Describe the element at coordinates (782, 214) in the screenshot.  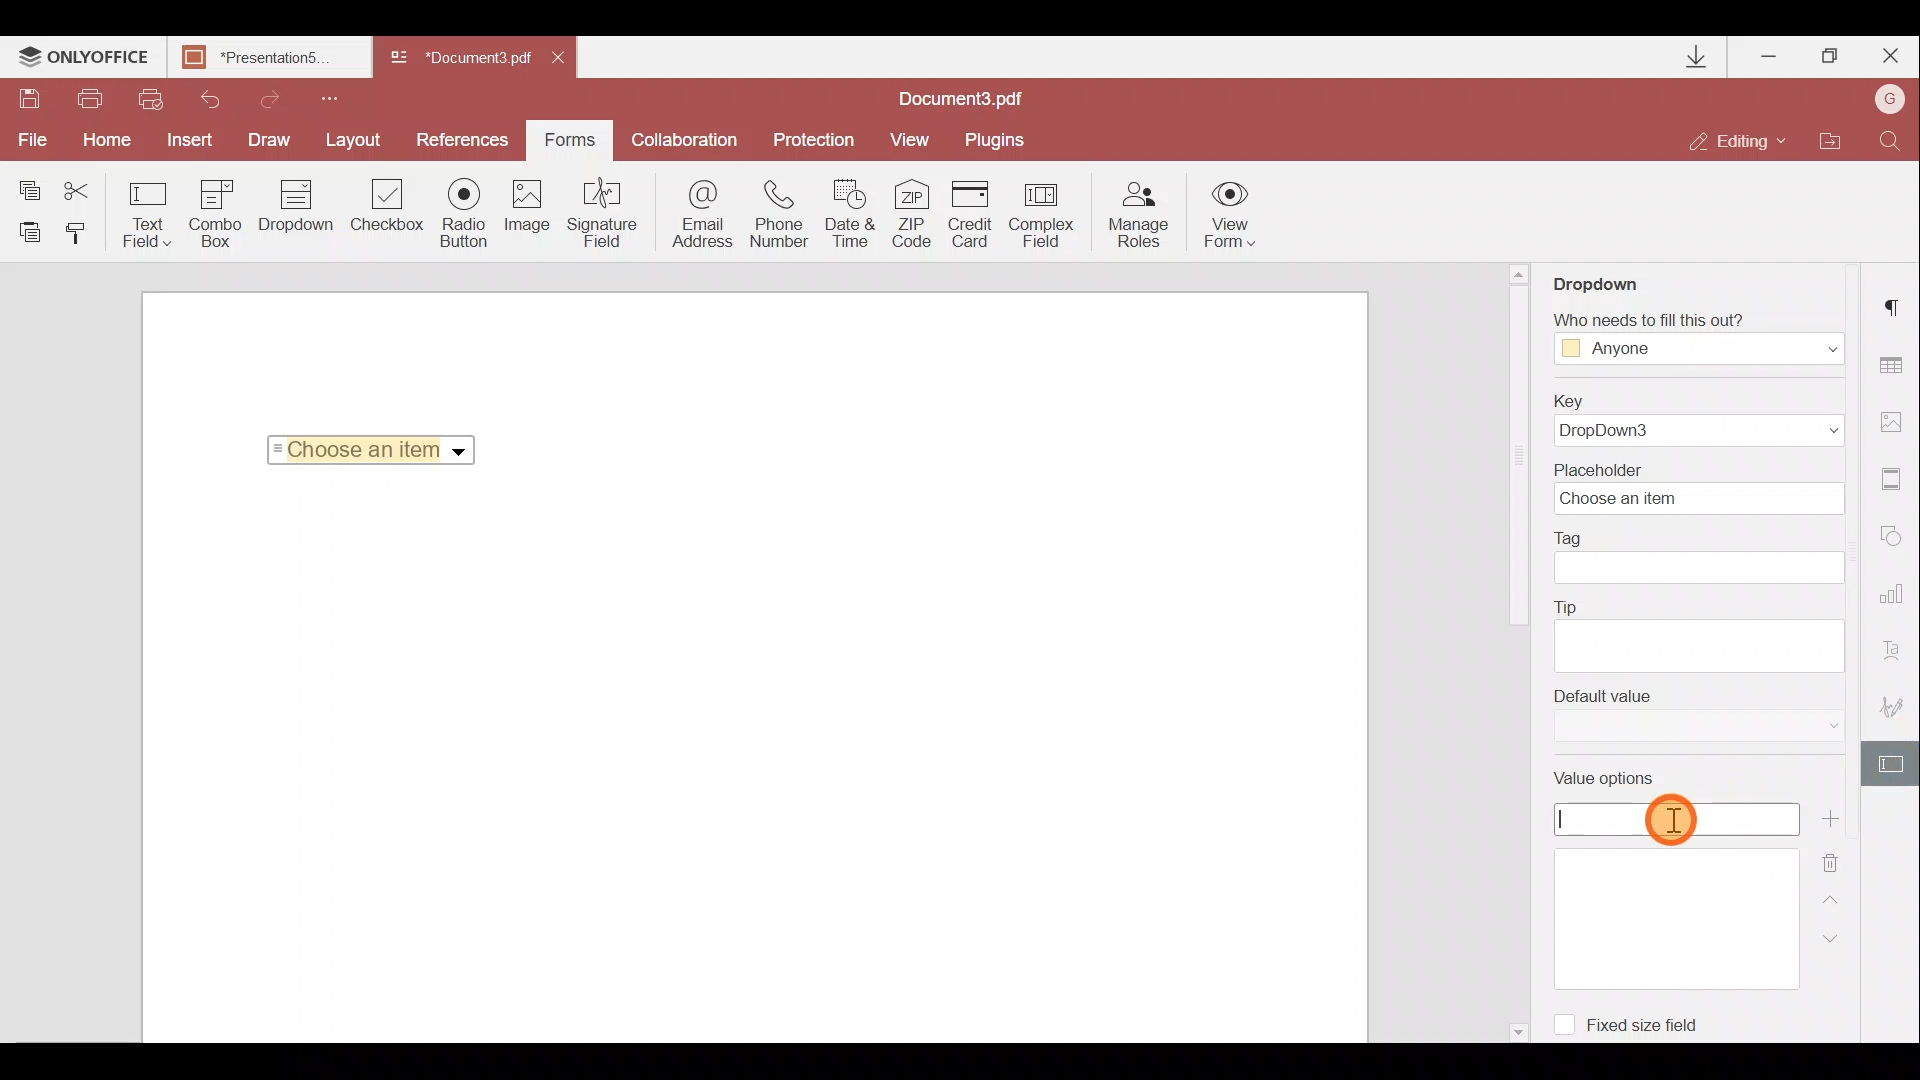
I see `Phone number` at that location.